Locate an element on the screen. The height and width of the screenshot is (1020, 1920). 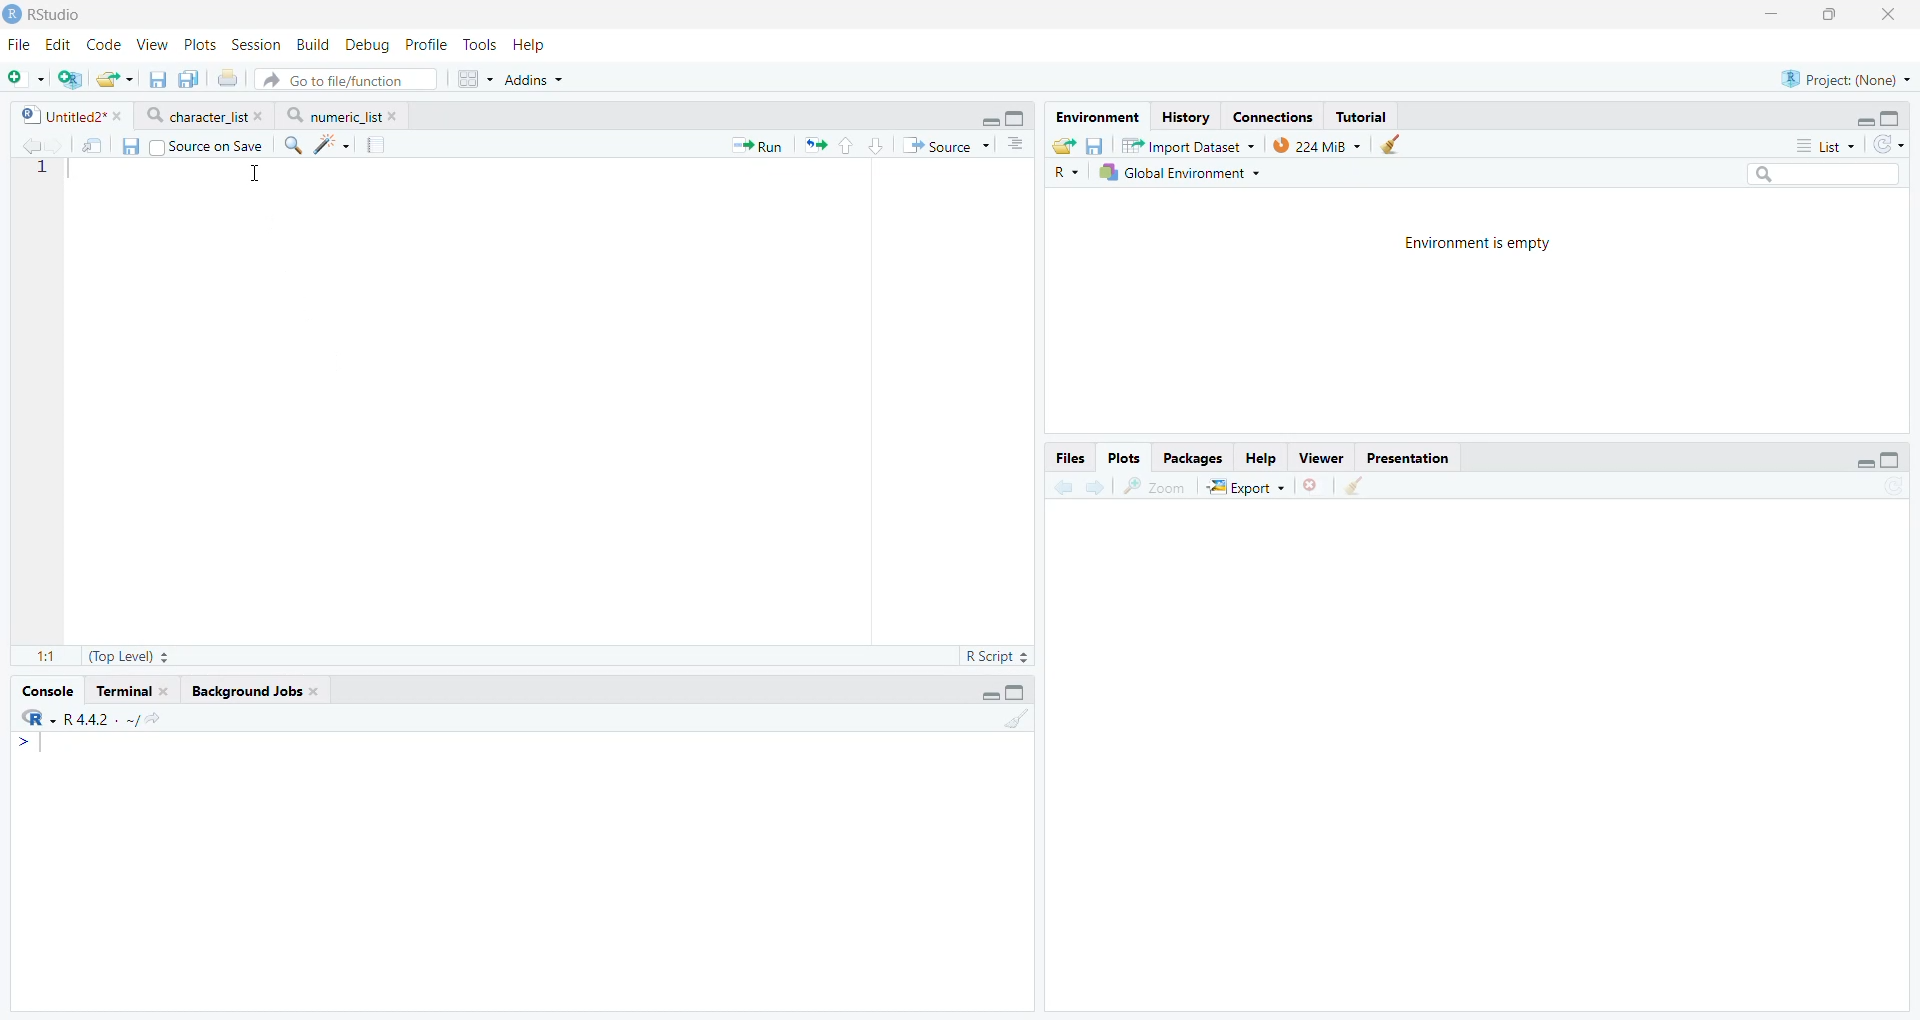
Plots is located at coordinates (204, 43).